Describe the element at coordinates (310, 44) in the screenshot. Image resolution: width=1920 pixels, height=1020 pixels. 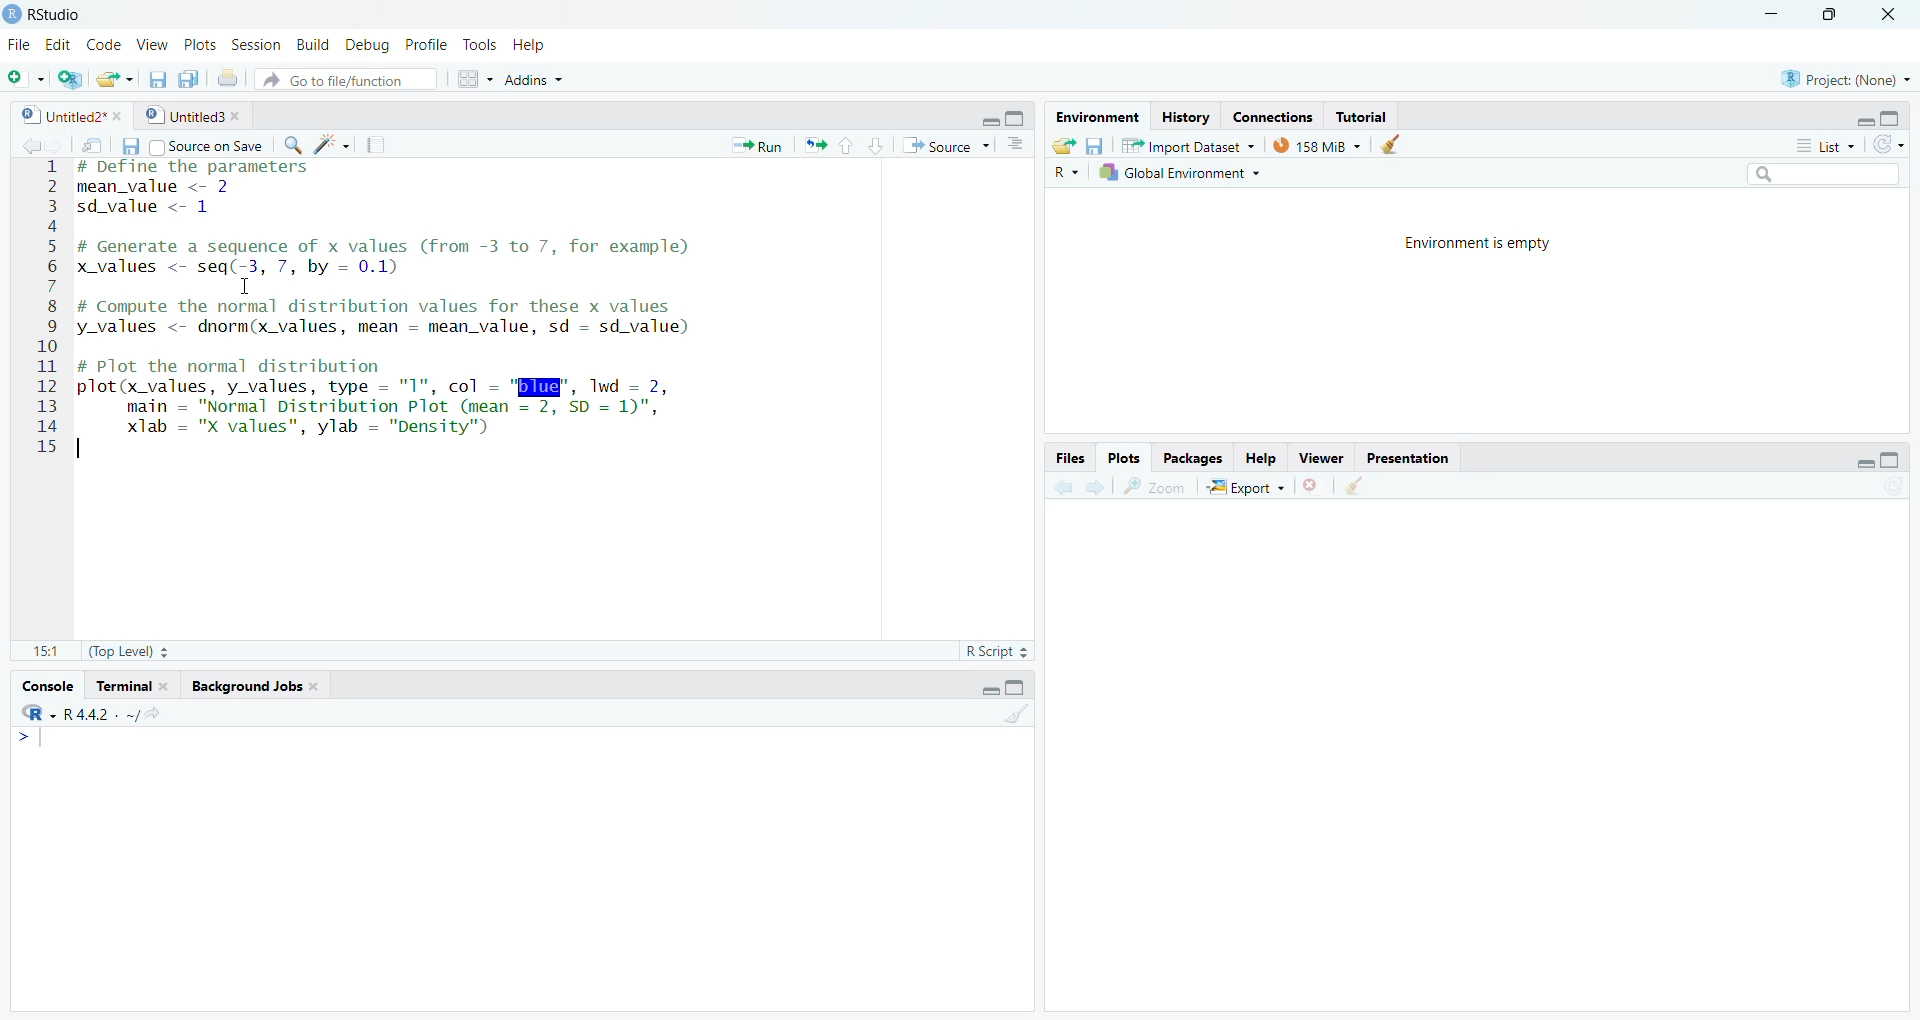
I see `Build` at that location.